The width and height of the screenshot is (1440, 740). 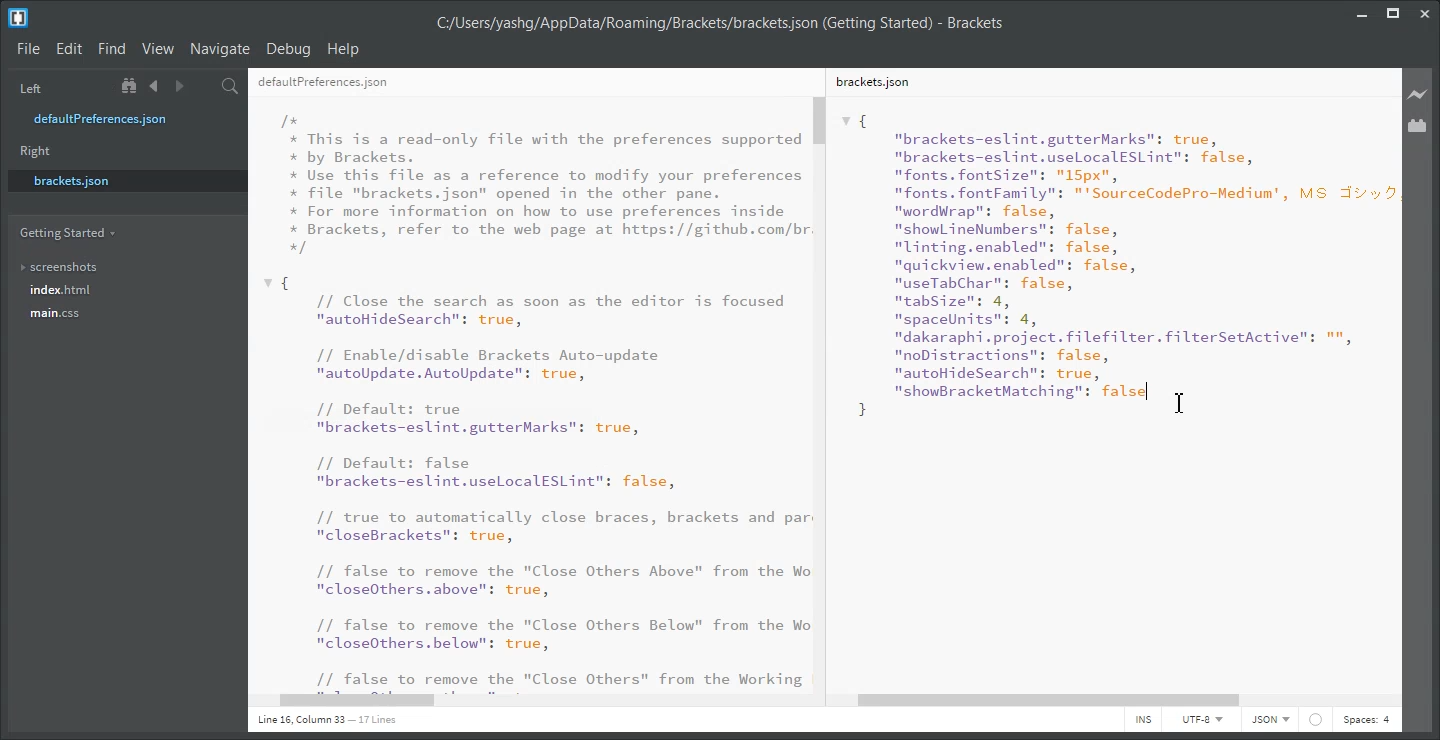 What do you see at coordinates (1393, 11) in the screenshot?
I see `Maximize` at bounding box center [1393, 11].